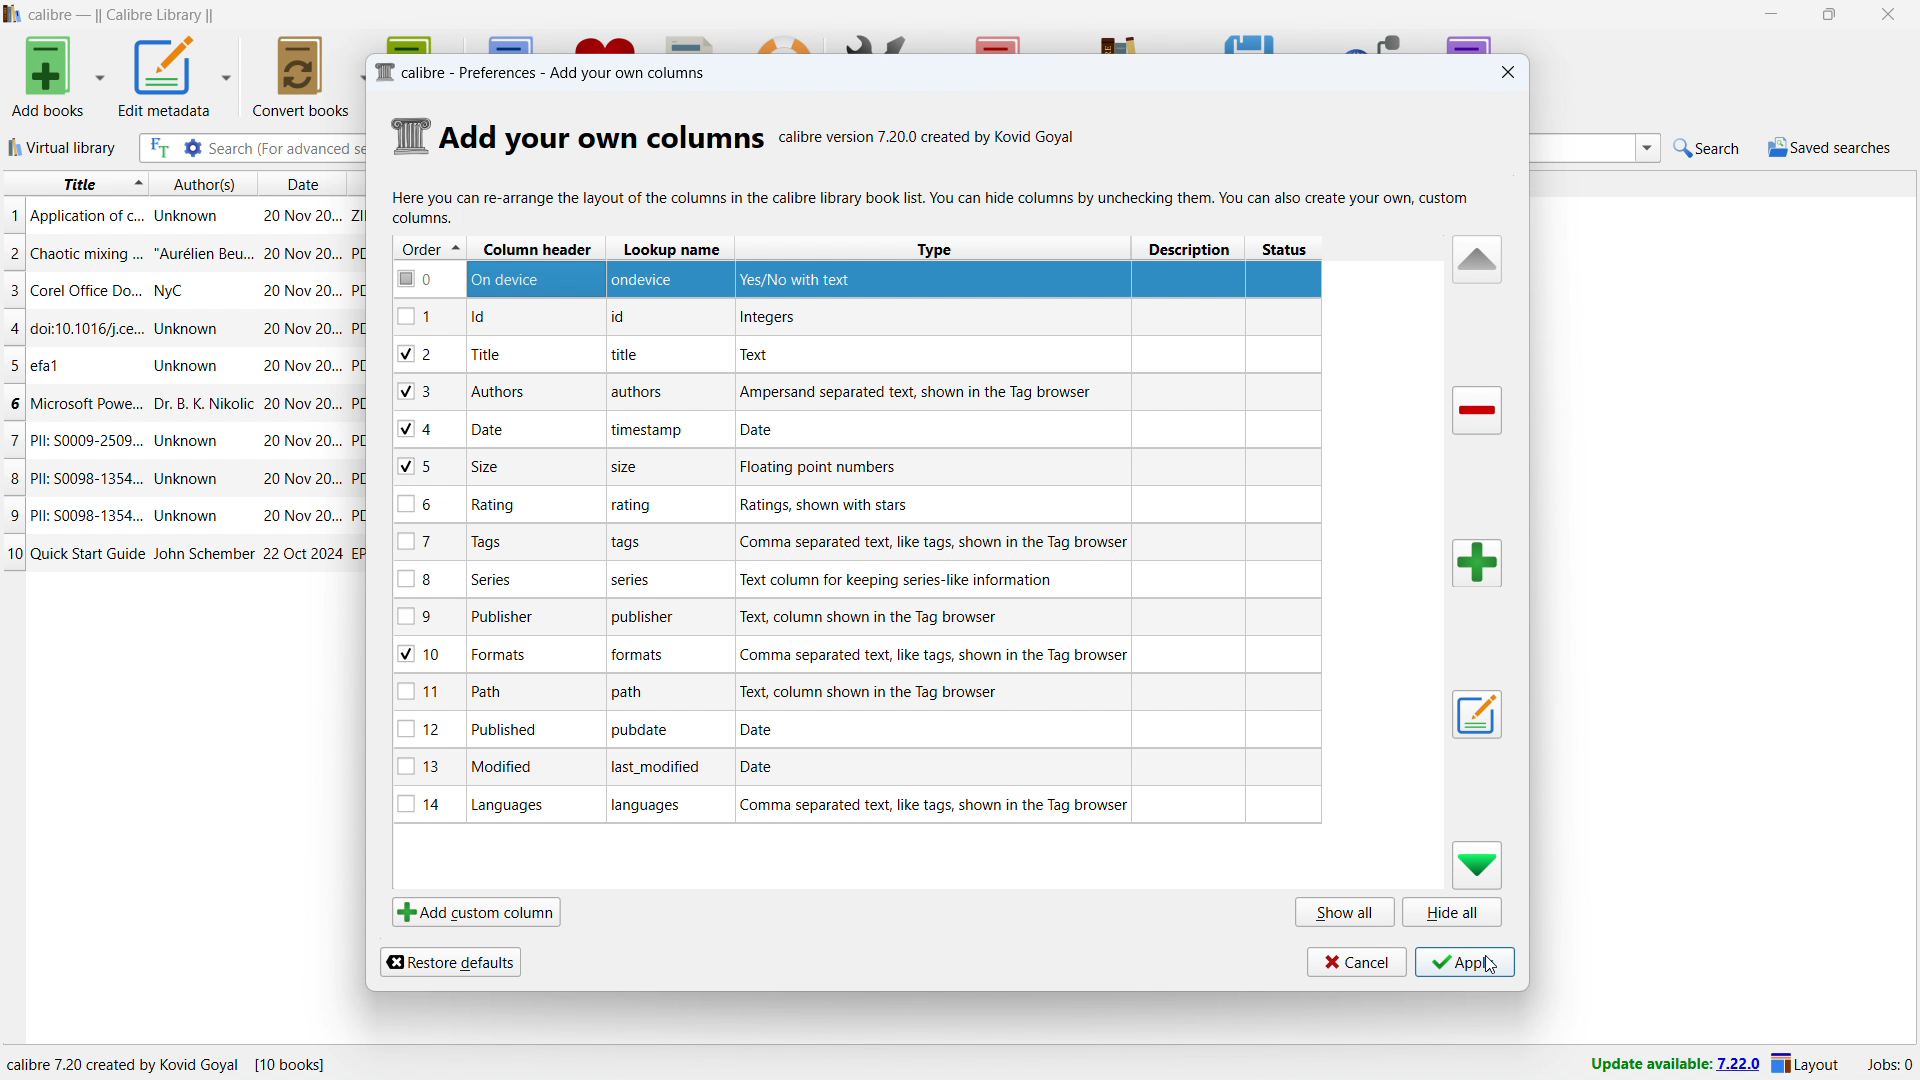 The image size is (1920, 1080). Describe the element at coordinates (204, 253) in the screenshot. I see `author` at that location.